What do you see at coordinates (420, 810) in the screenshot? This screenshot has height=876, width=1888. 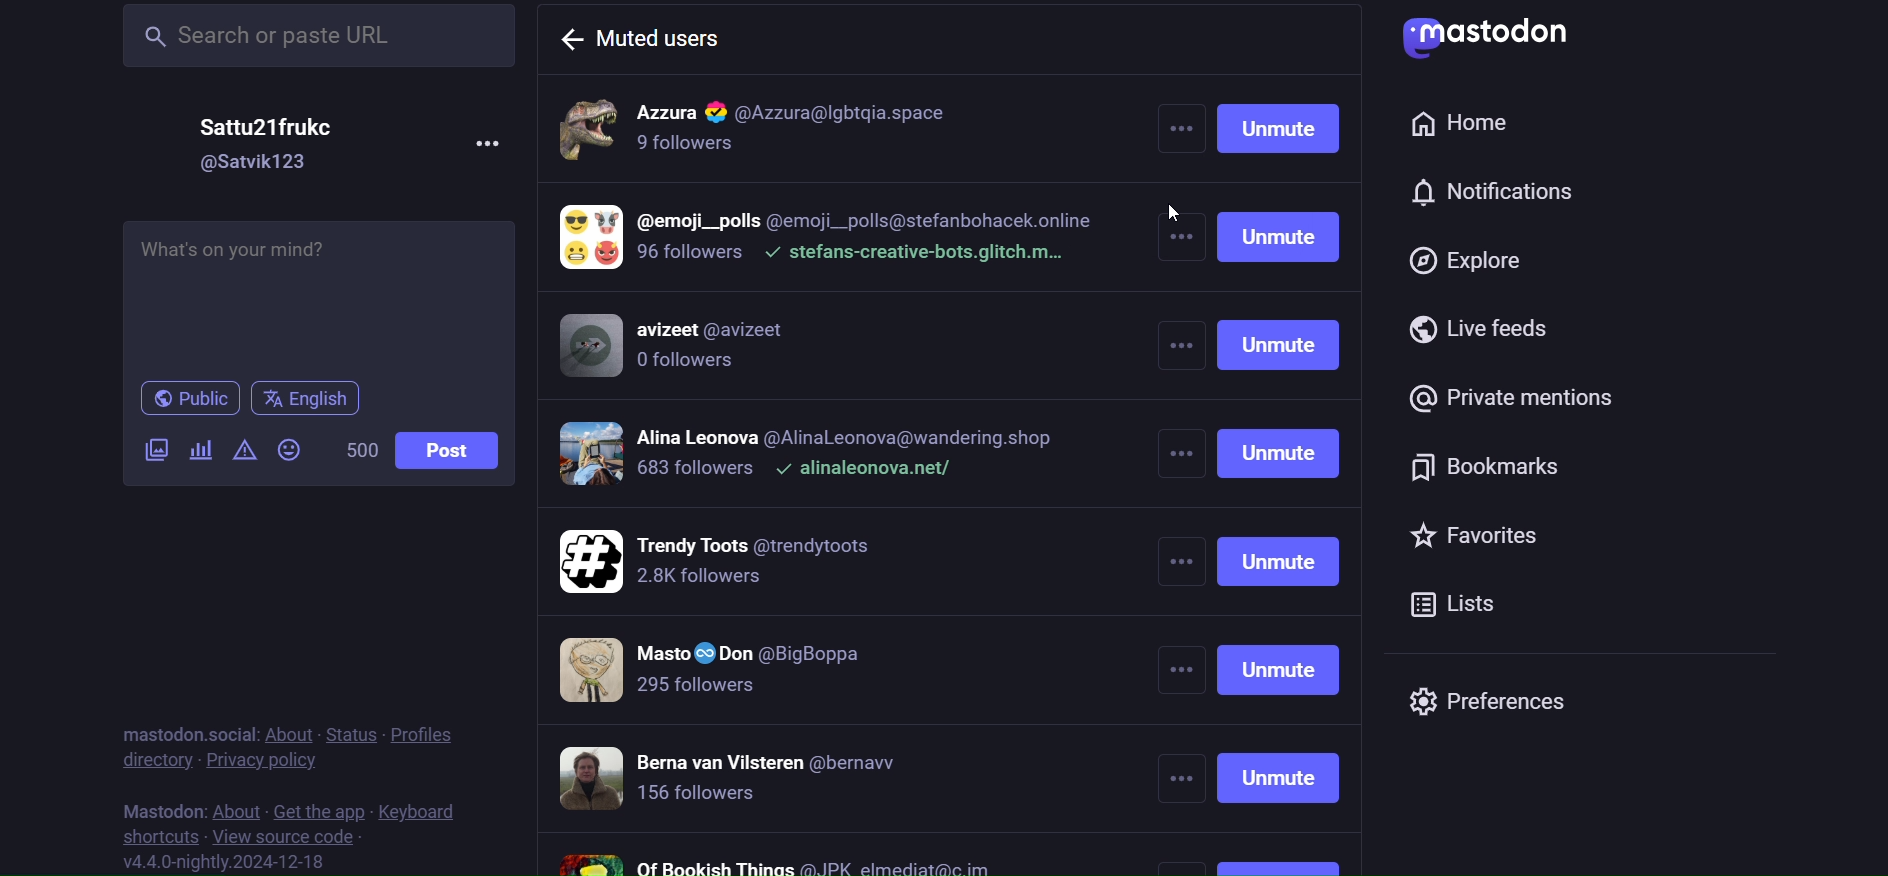 I see `keyboard` at bounding box center [420, 810].